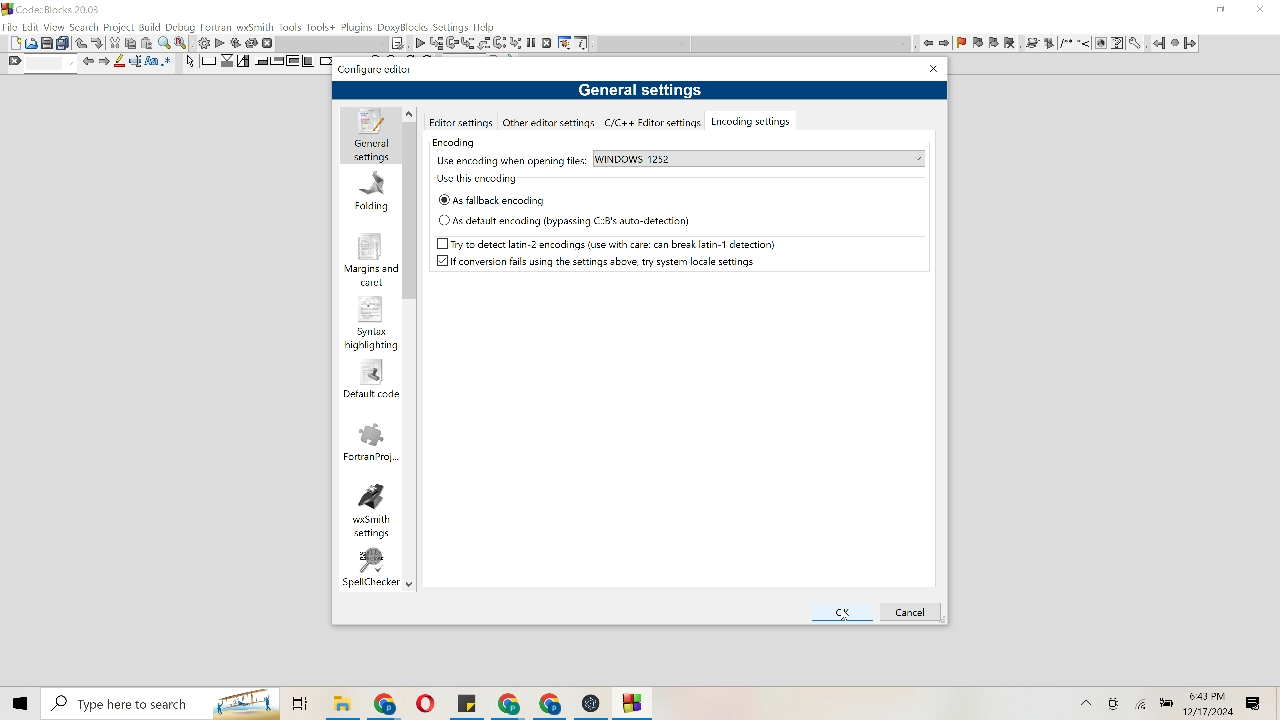 The height and width of the screenshot is (720, 1280). What do you see at coordinates (342, 703) in the screenshot?
I see `File` at bounding box center [342, 703].